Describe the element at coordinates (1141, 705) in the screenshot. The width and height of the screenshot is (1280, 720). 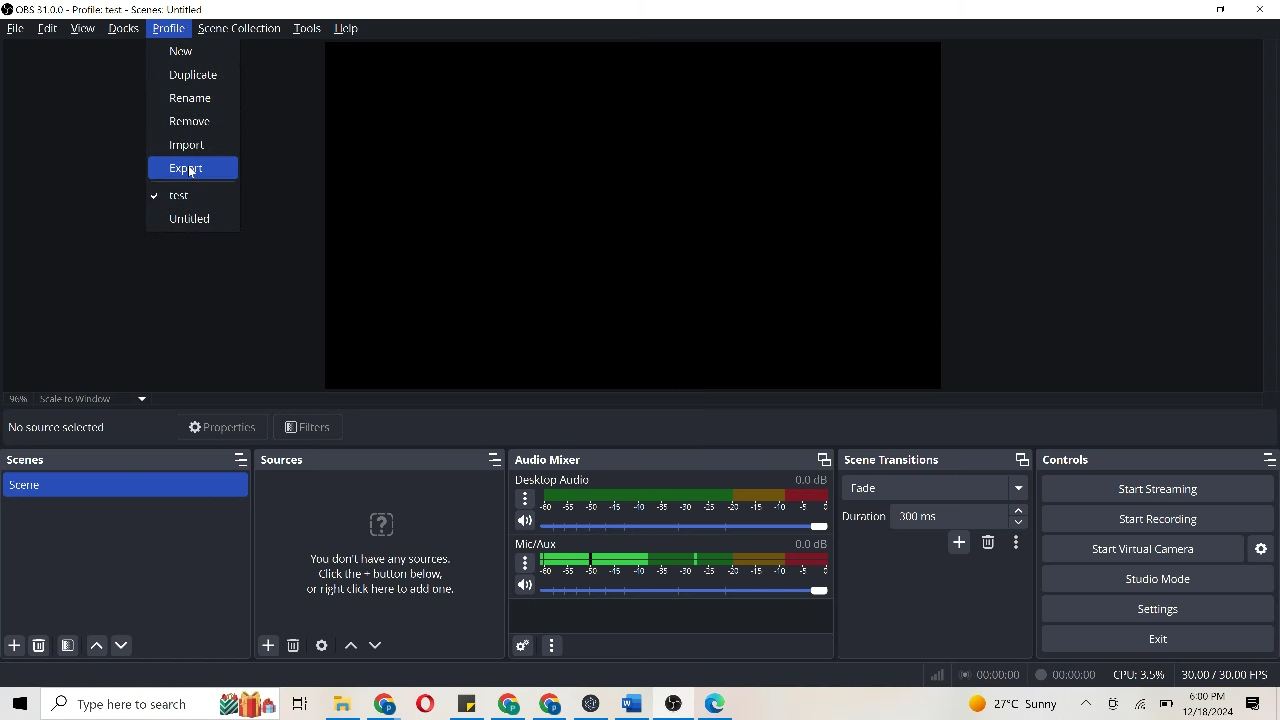
I see `wifi` at that location.